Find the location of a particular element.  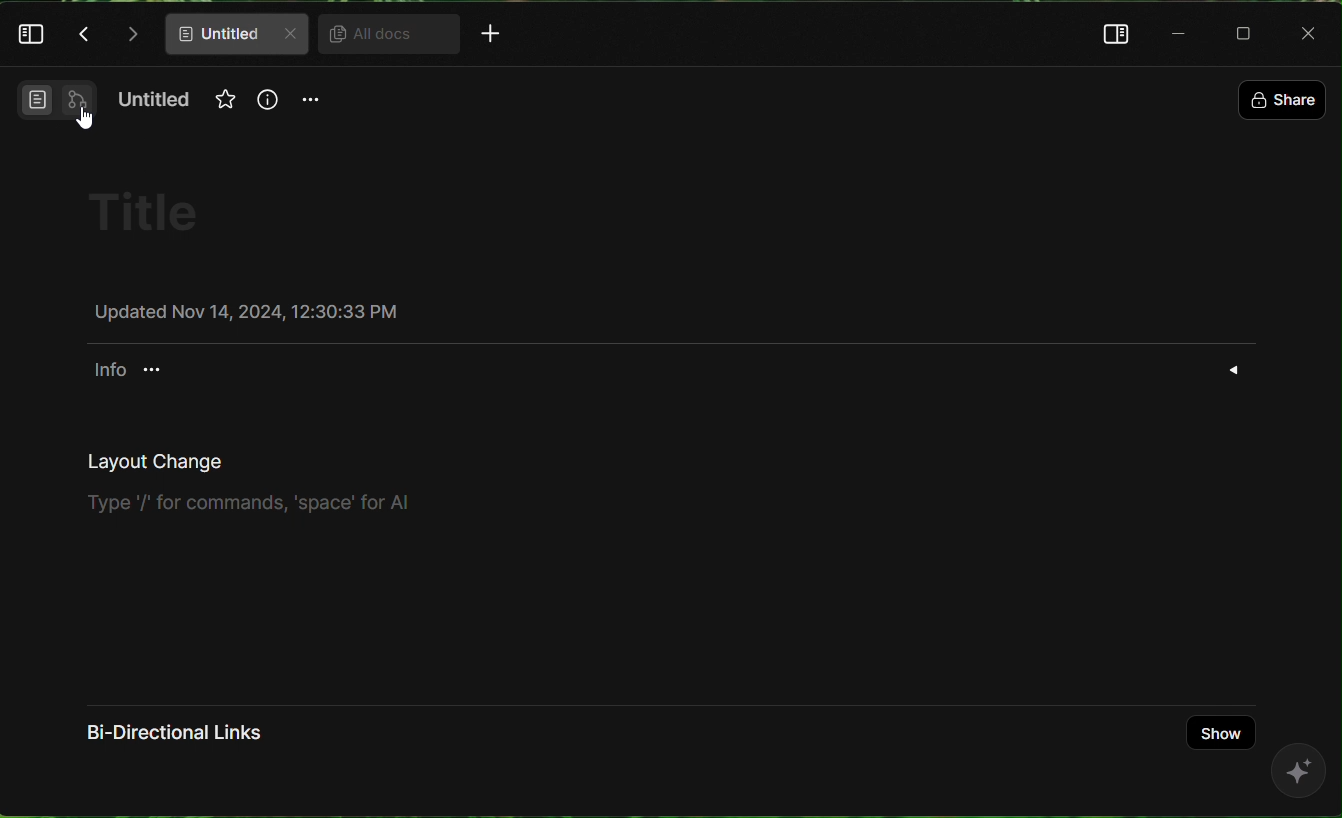

minimize is located at coordinates (1180, 32).